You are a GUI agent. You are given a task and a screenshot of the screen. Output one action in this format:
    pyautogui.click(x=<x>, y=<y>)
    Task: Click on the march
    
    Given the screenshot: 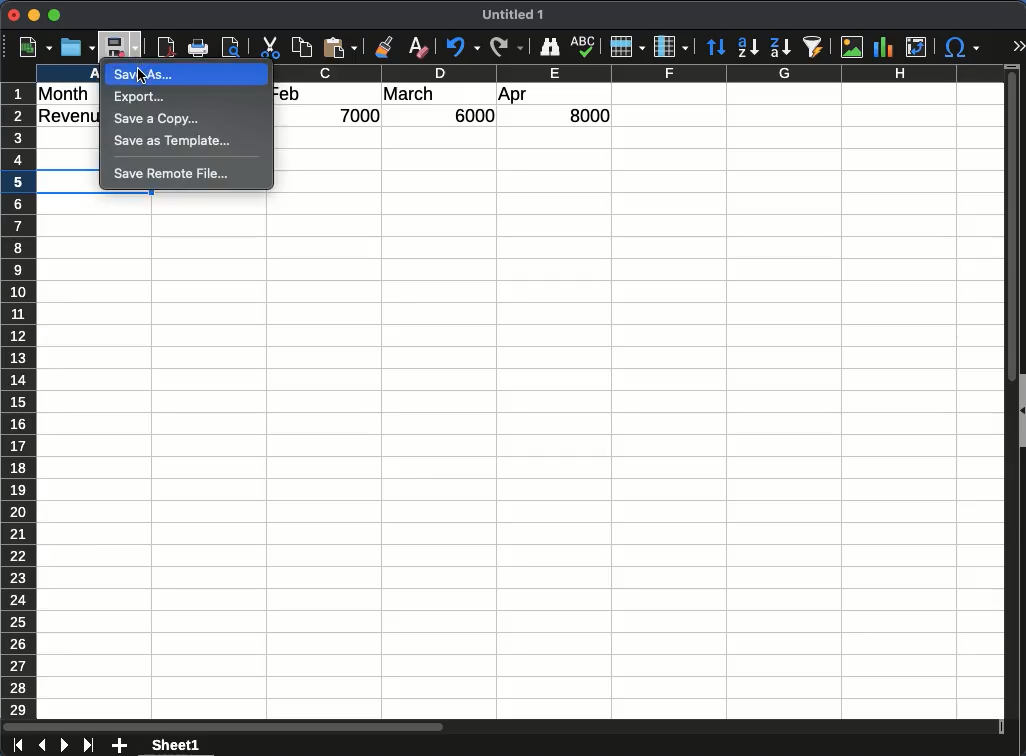 What is the action you would take?
    pyautogui.click(x=409, y=94)
    